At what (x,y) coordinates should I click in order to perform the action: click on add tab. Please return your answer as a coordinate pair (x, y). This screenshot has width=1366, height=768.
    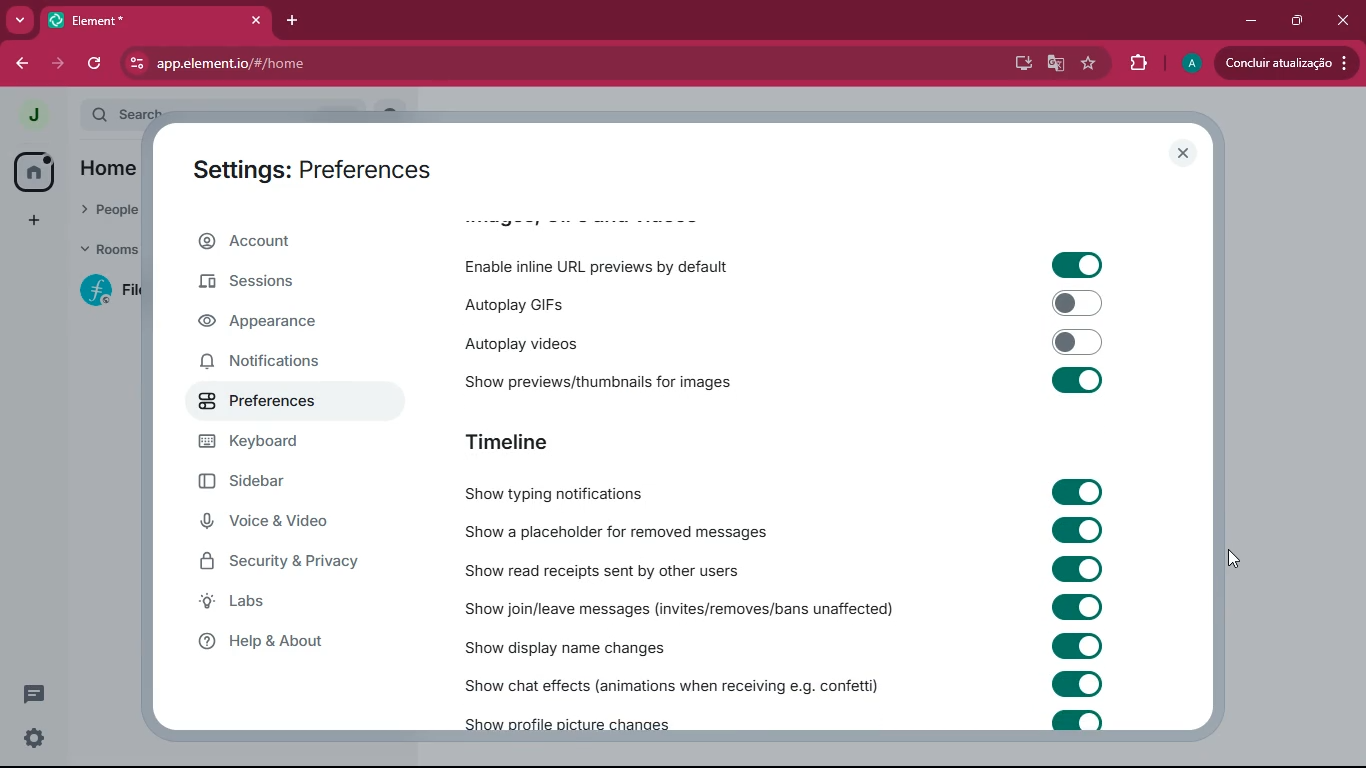
    Looking at the image, I should click on (292, 21).